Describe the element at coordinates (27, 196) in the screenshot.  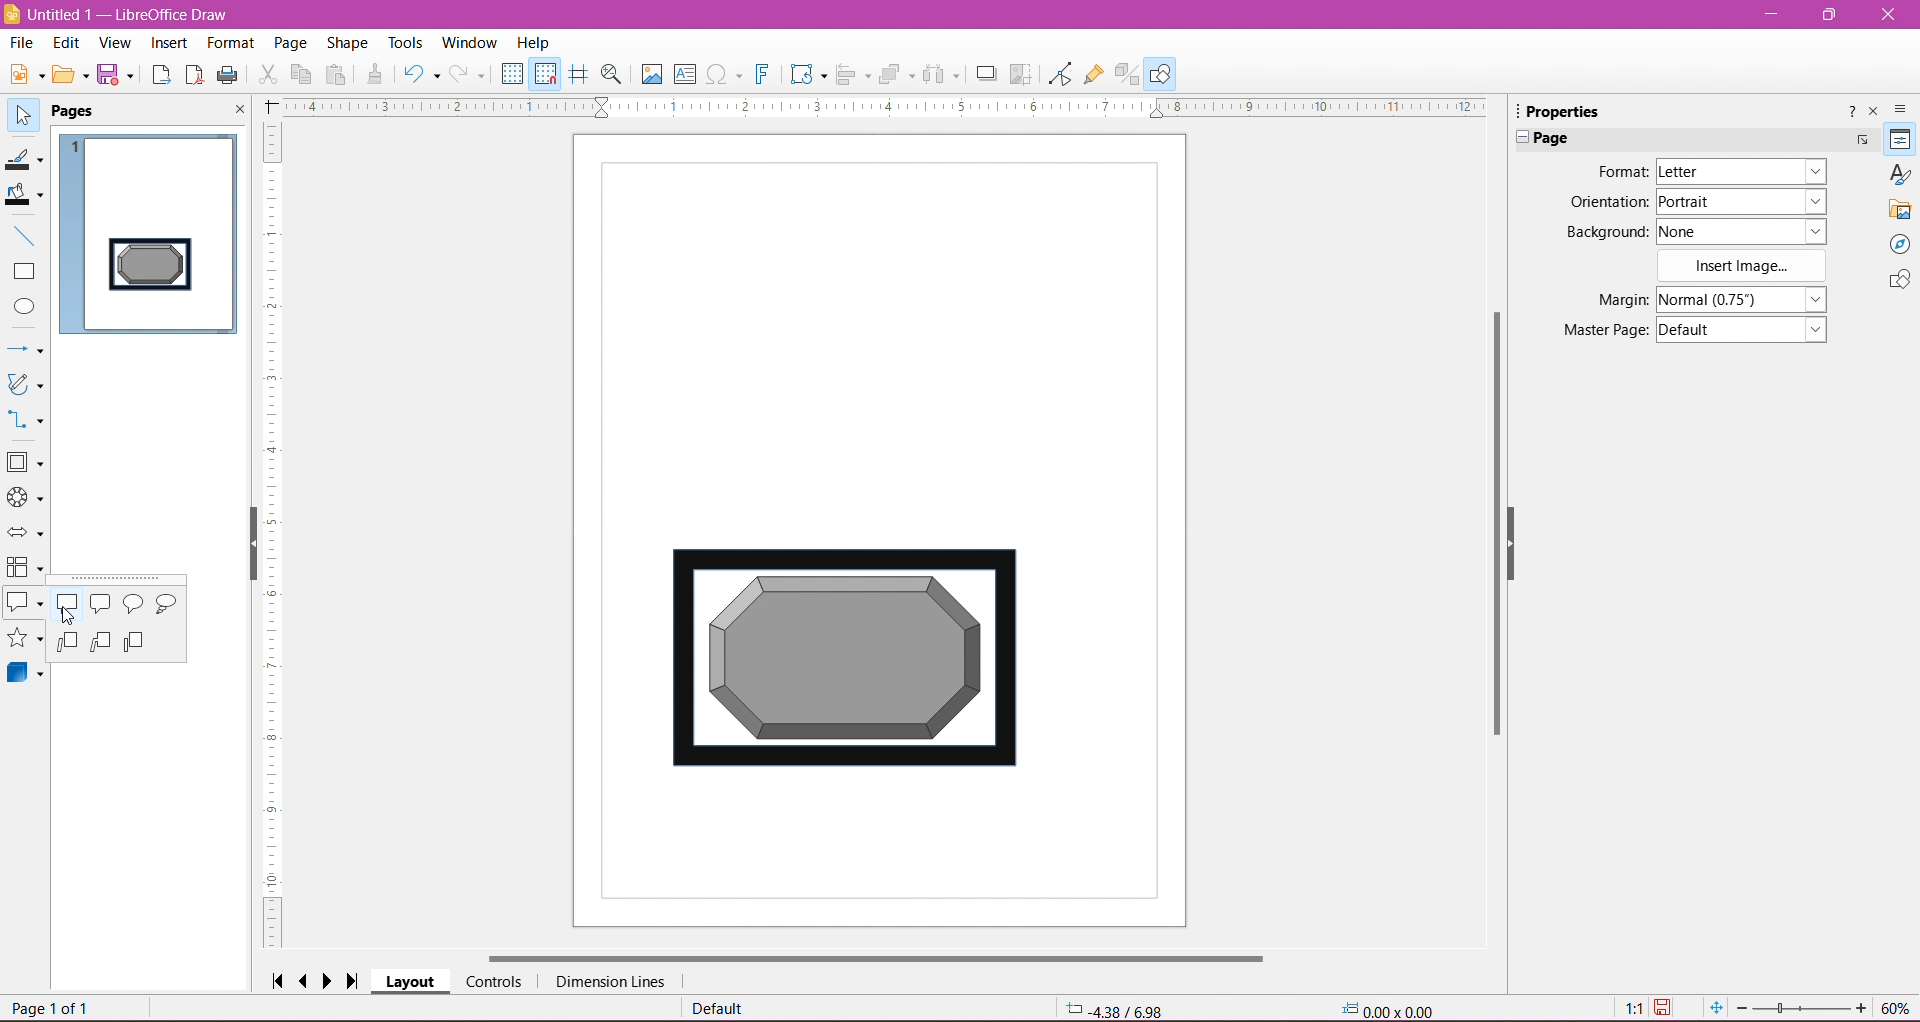
I see `Fill Color` at that location.